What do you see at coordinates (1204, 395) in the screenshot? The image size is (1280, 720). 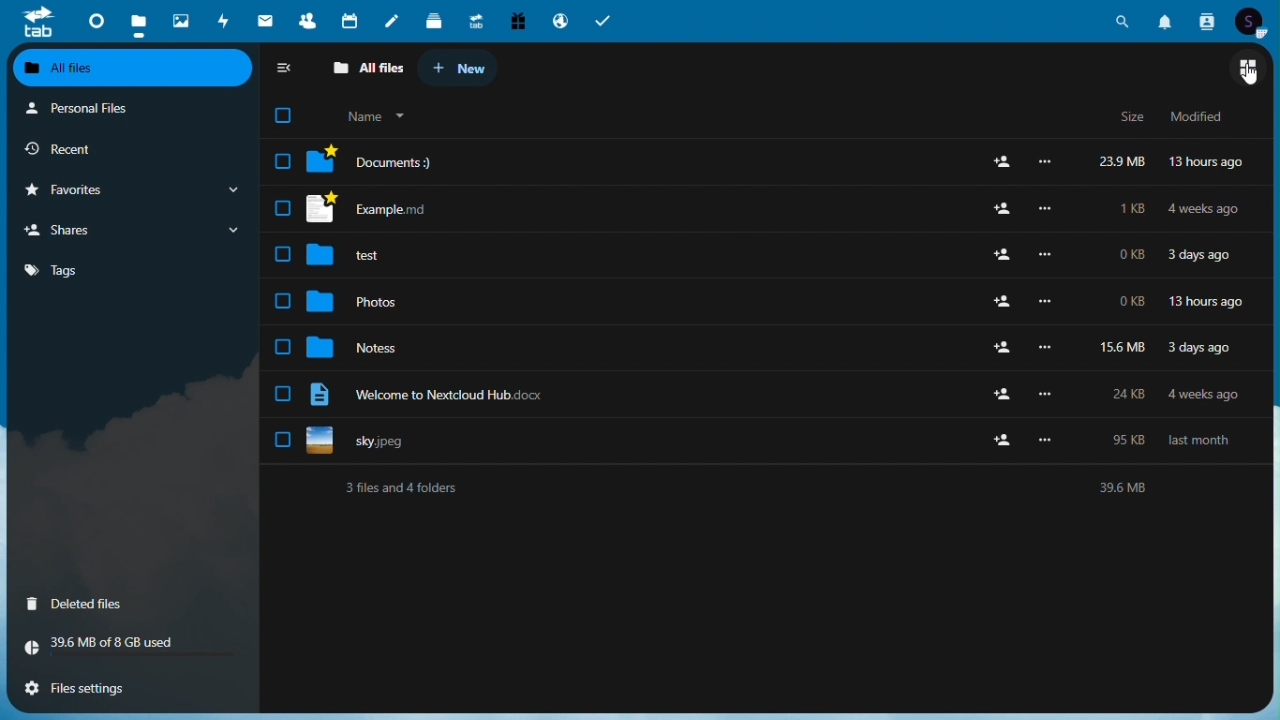 I see `4 weeks ago` at bounding box center [1204, 395].